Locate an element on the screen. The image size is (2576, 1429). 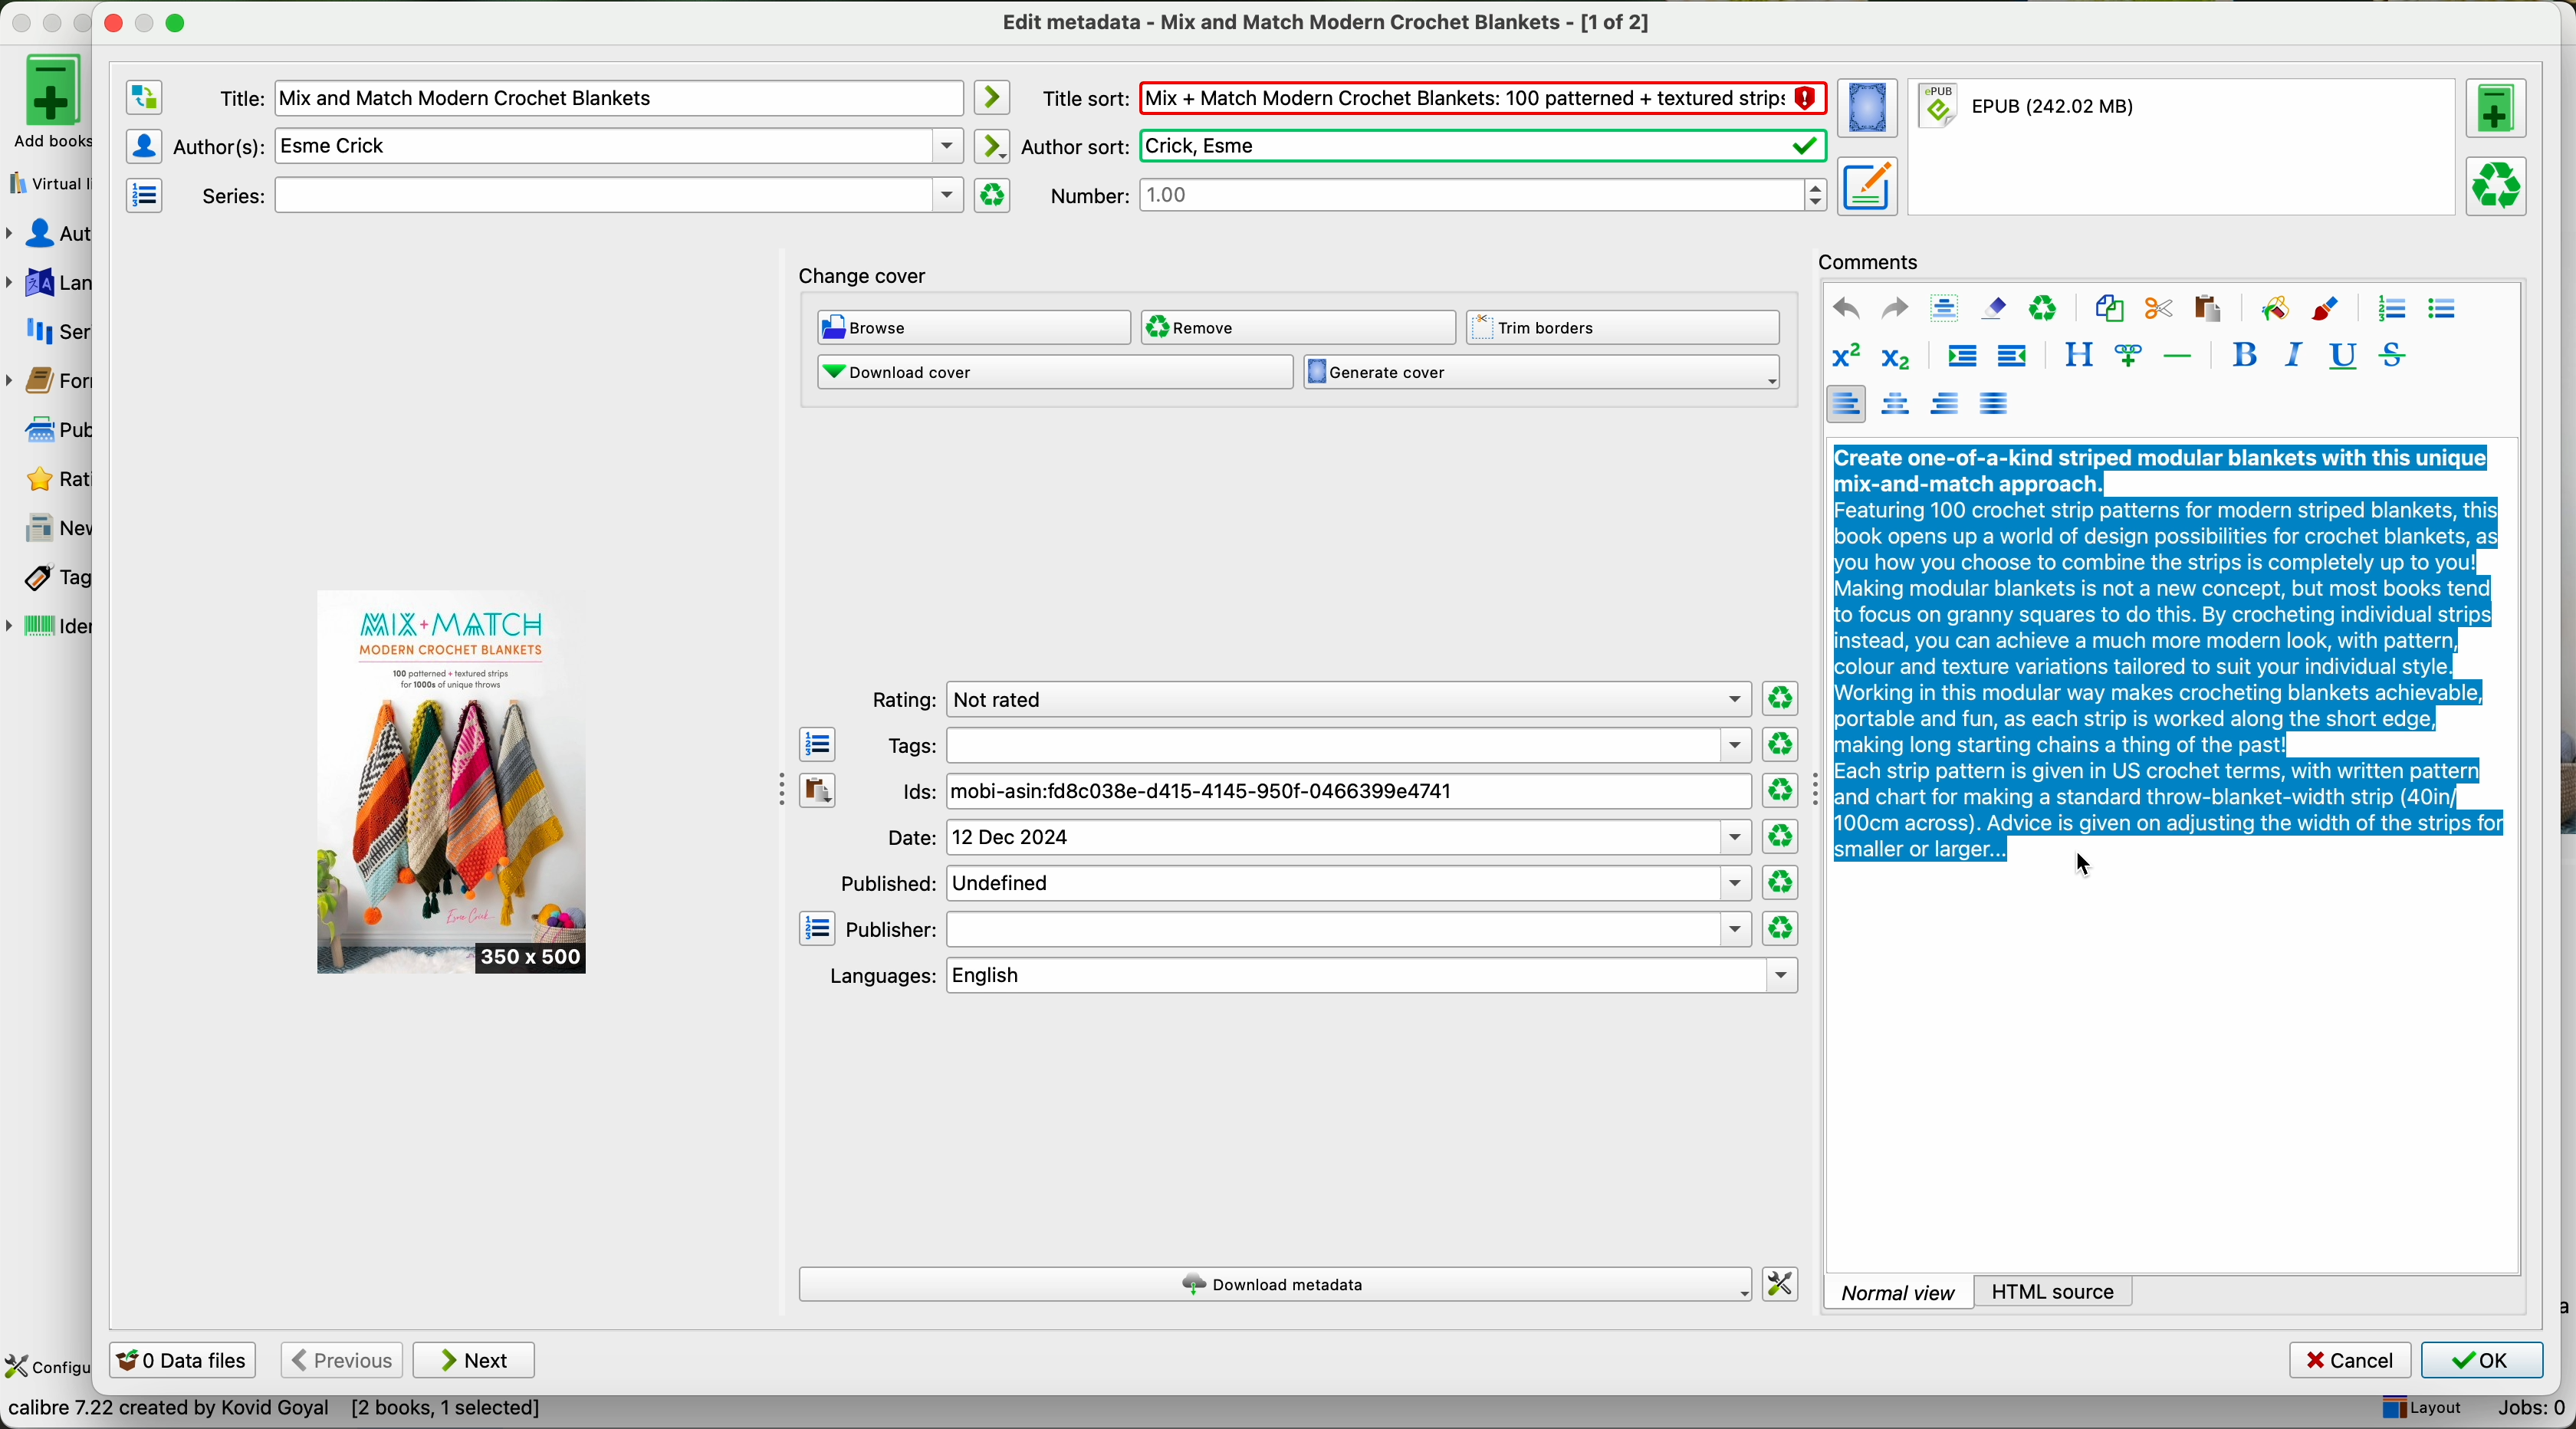
background color is located at coordinates (2274, 307).